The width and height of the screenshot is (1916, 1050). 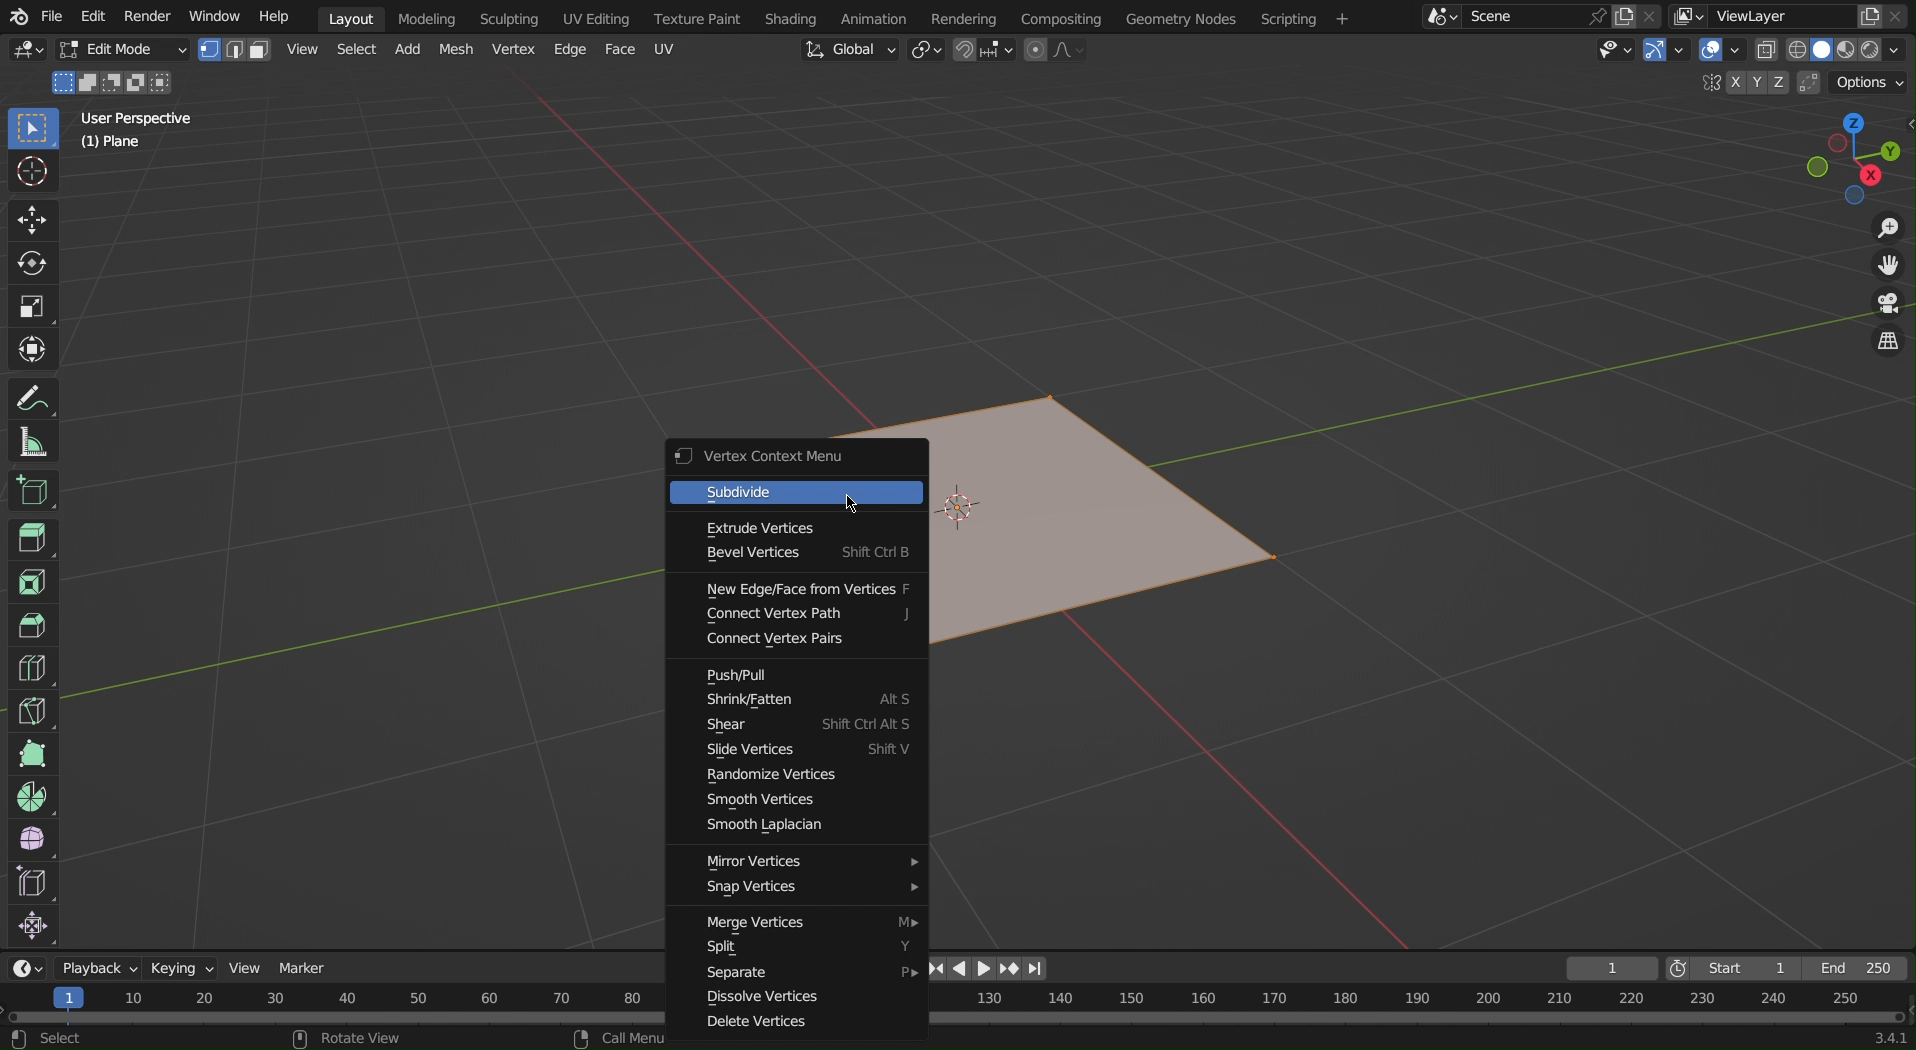 What do you see at coordinates (31, 489) in the screenshot?
I see `New Cube` at bounding box center [31, 489].